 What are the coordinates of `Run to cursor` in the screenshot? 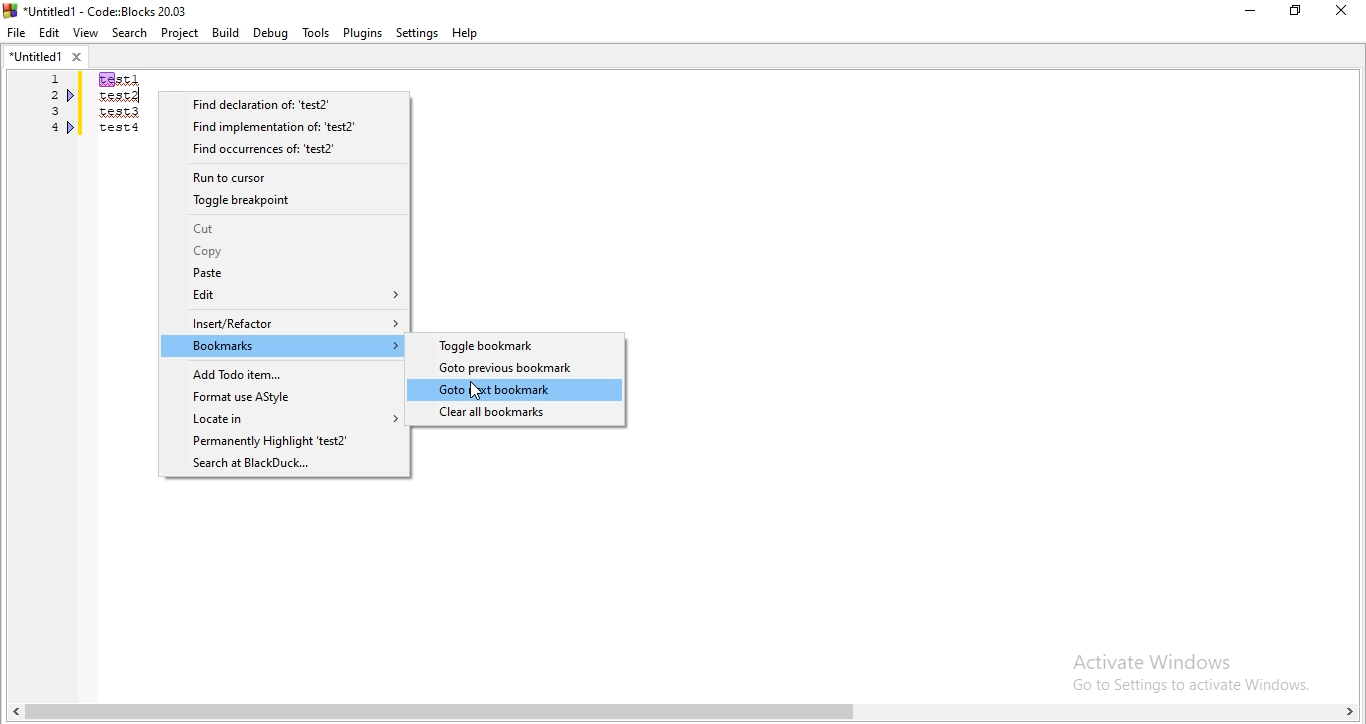 It's located at (285, 177).